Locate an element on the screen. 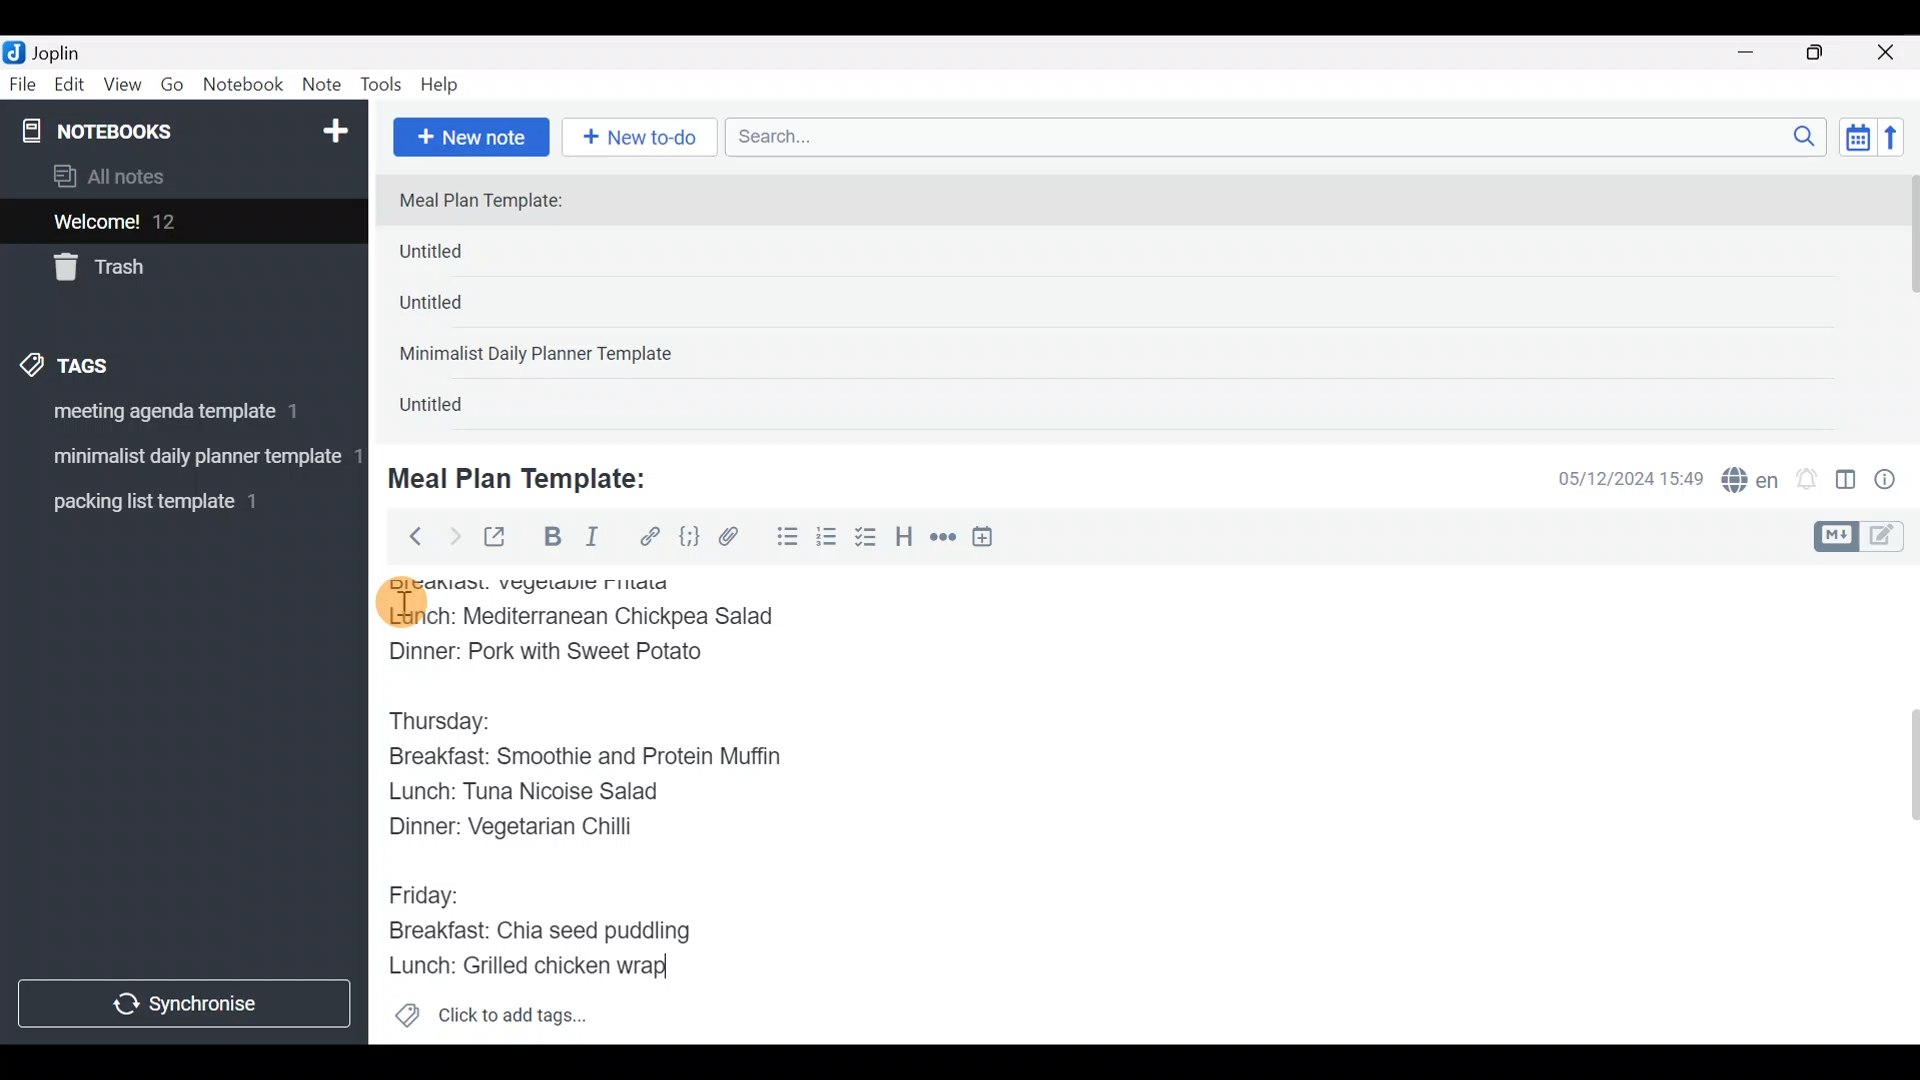  New note is located at coordinates (469, 135).